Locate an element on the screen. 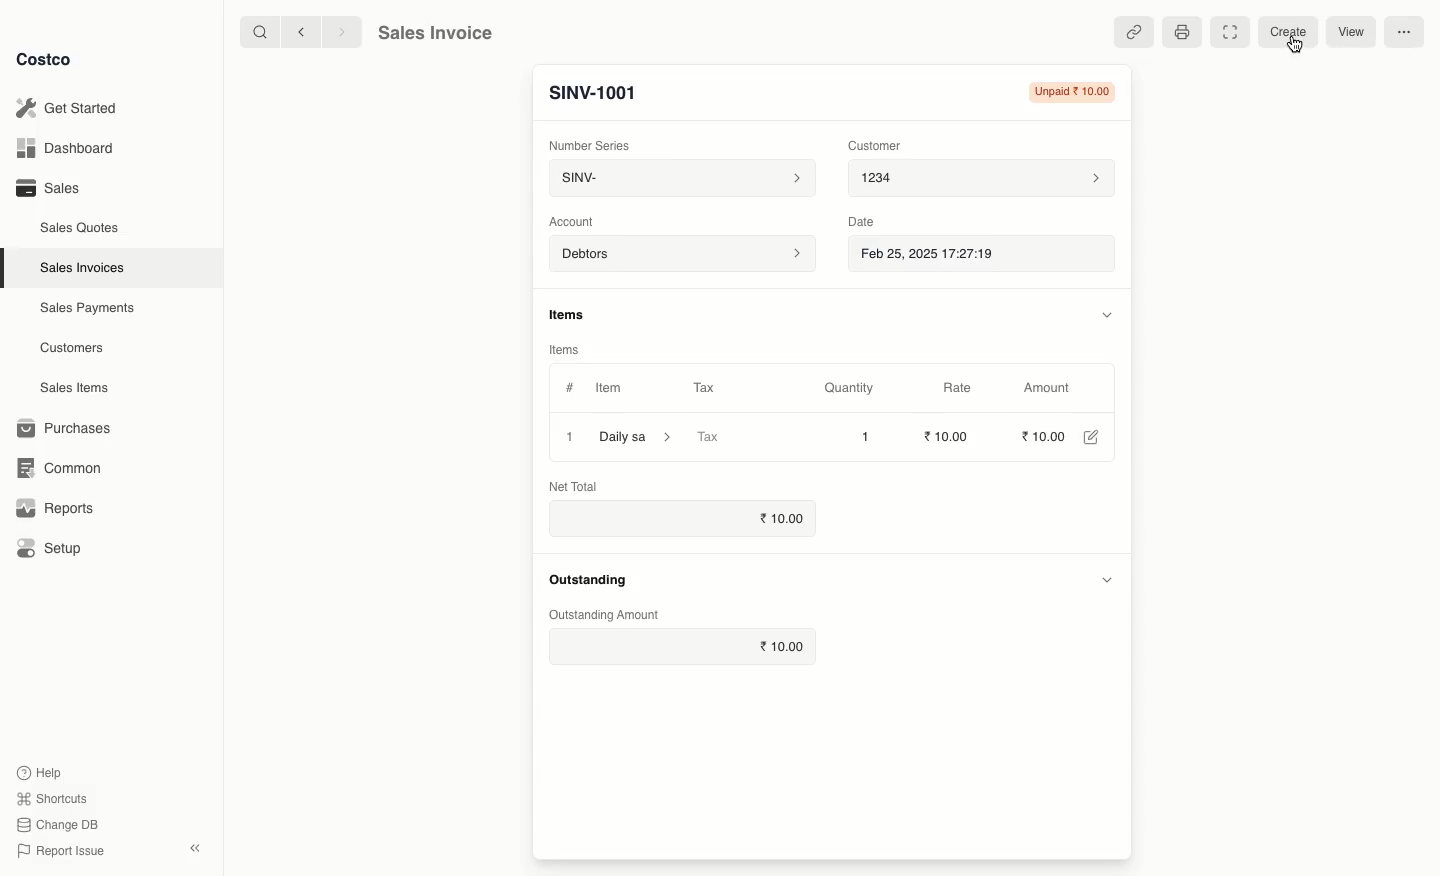  Tax is located at coordinates (710, 435).